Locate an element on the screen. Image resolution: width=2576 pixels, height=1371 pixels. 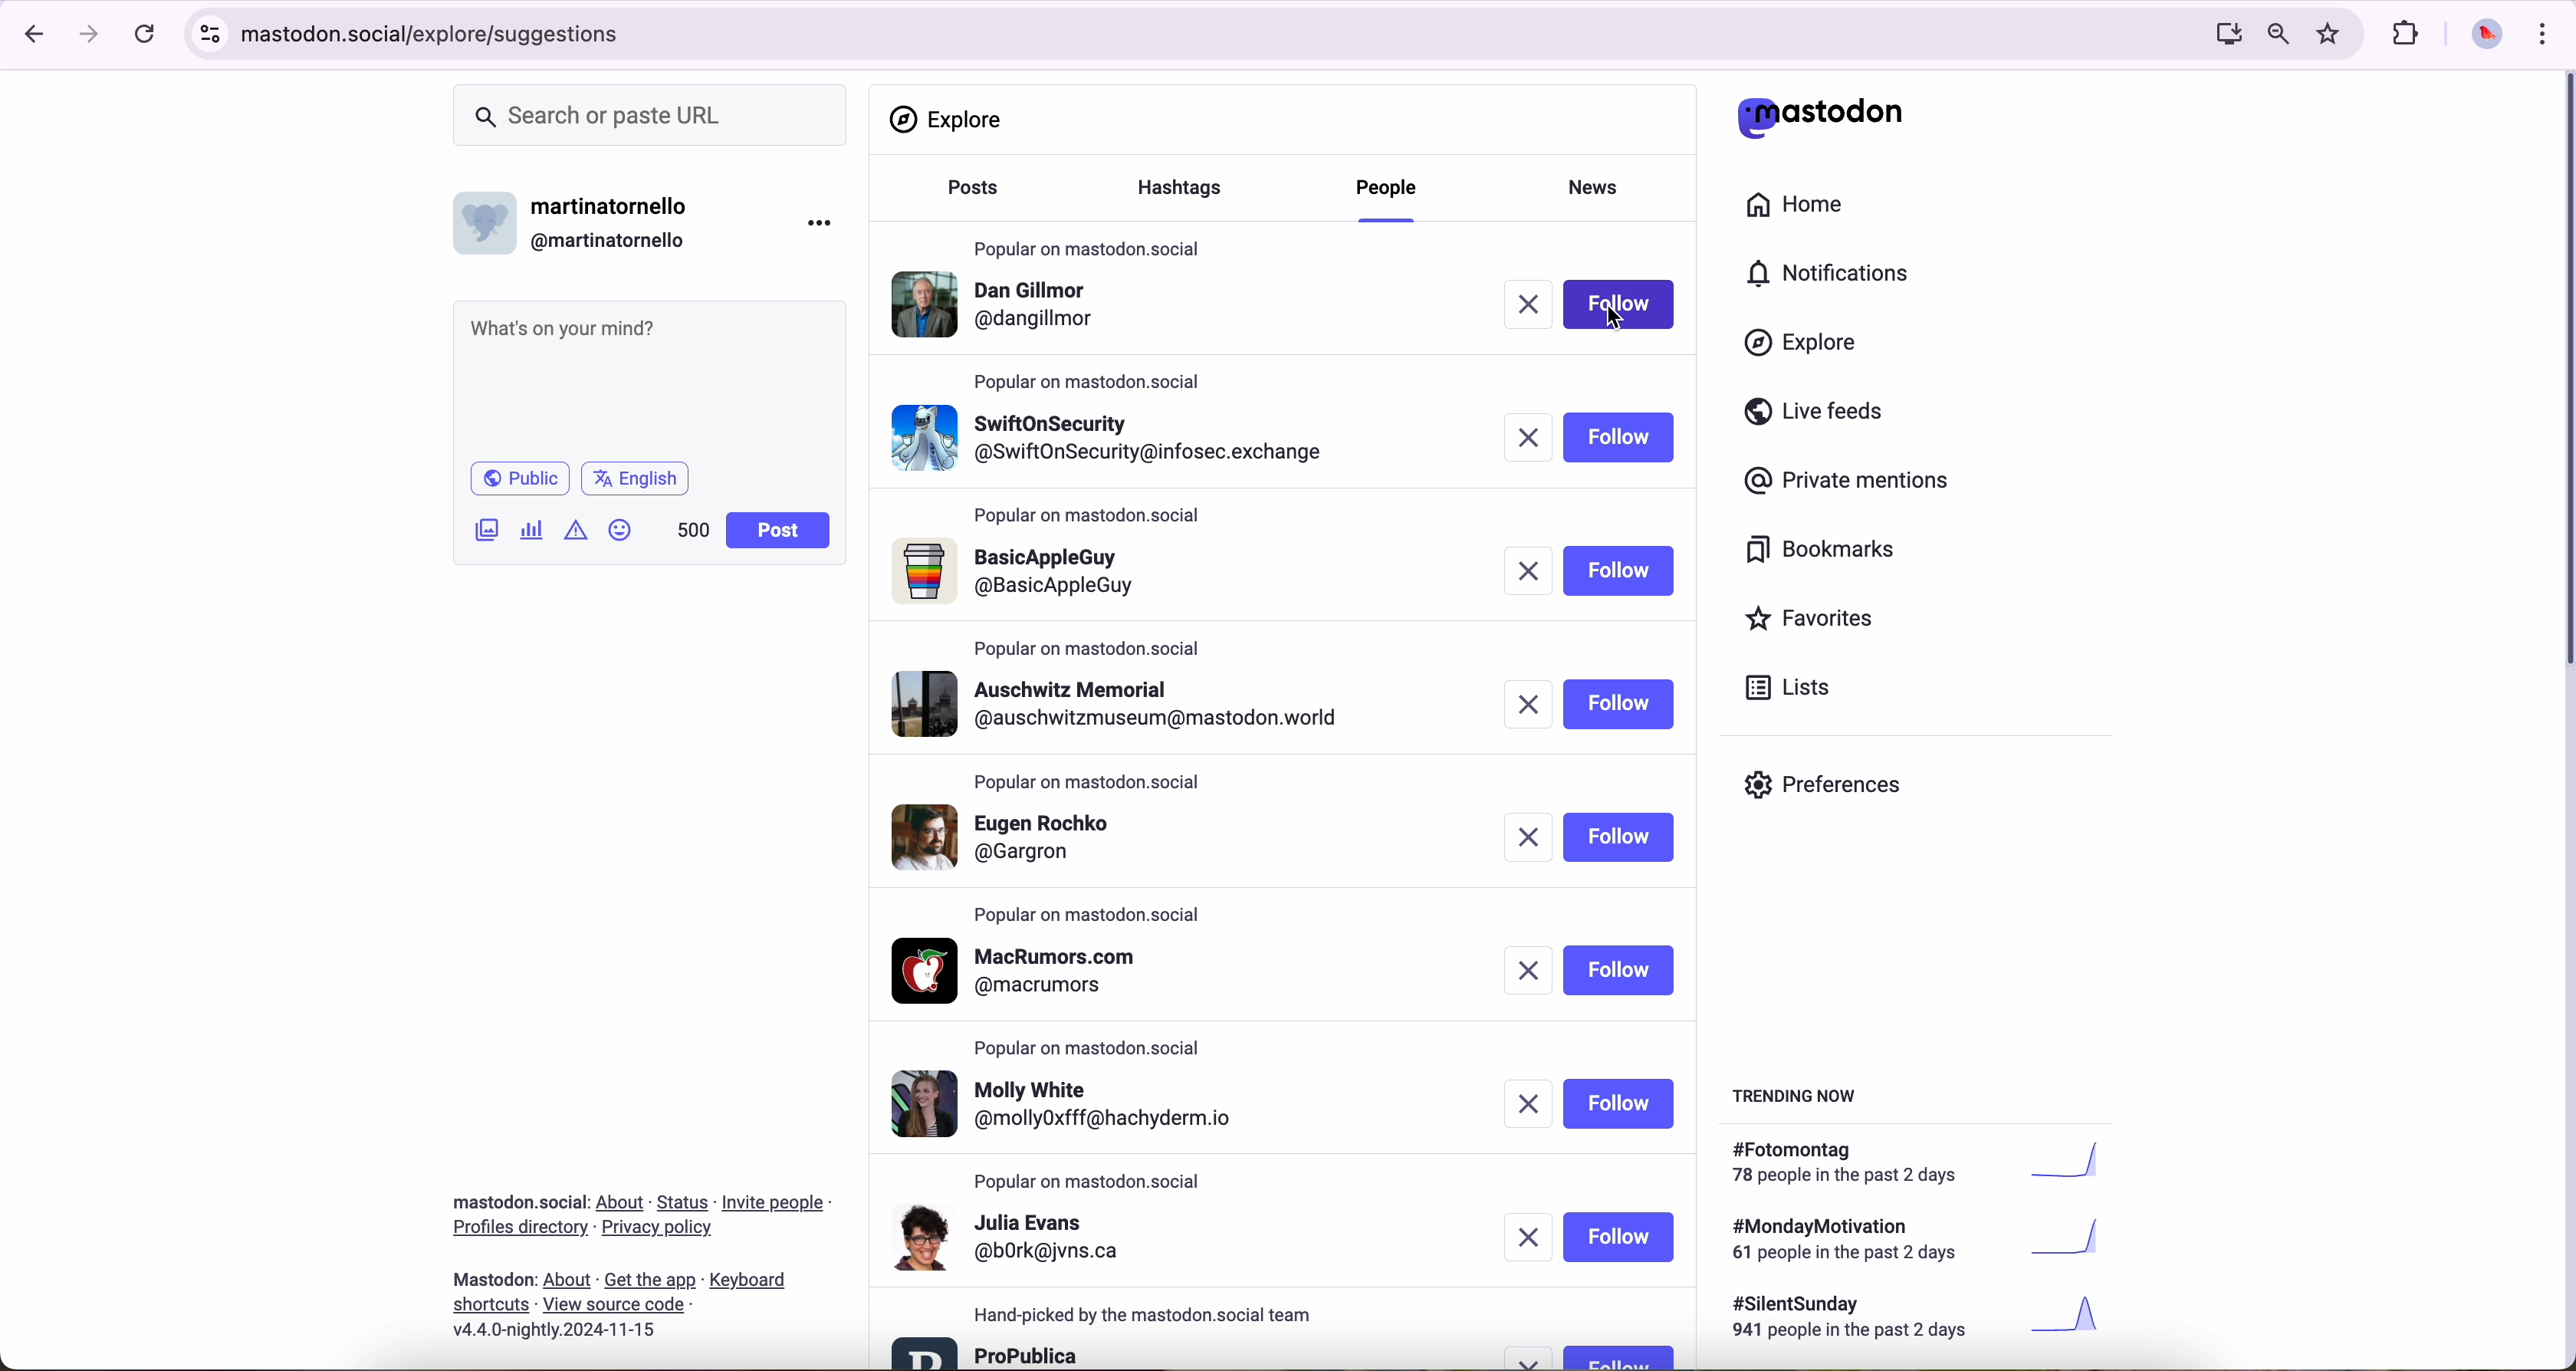
controls is located at coordinates (211, 34).